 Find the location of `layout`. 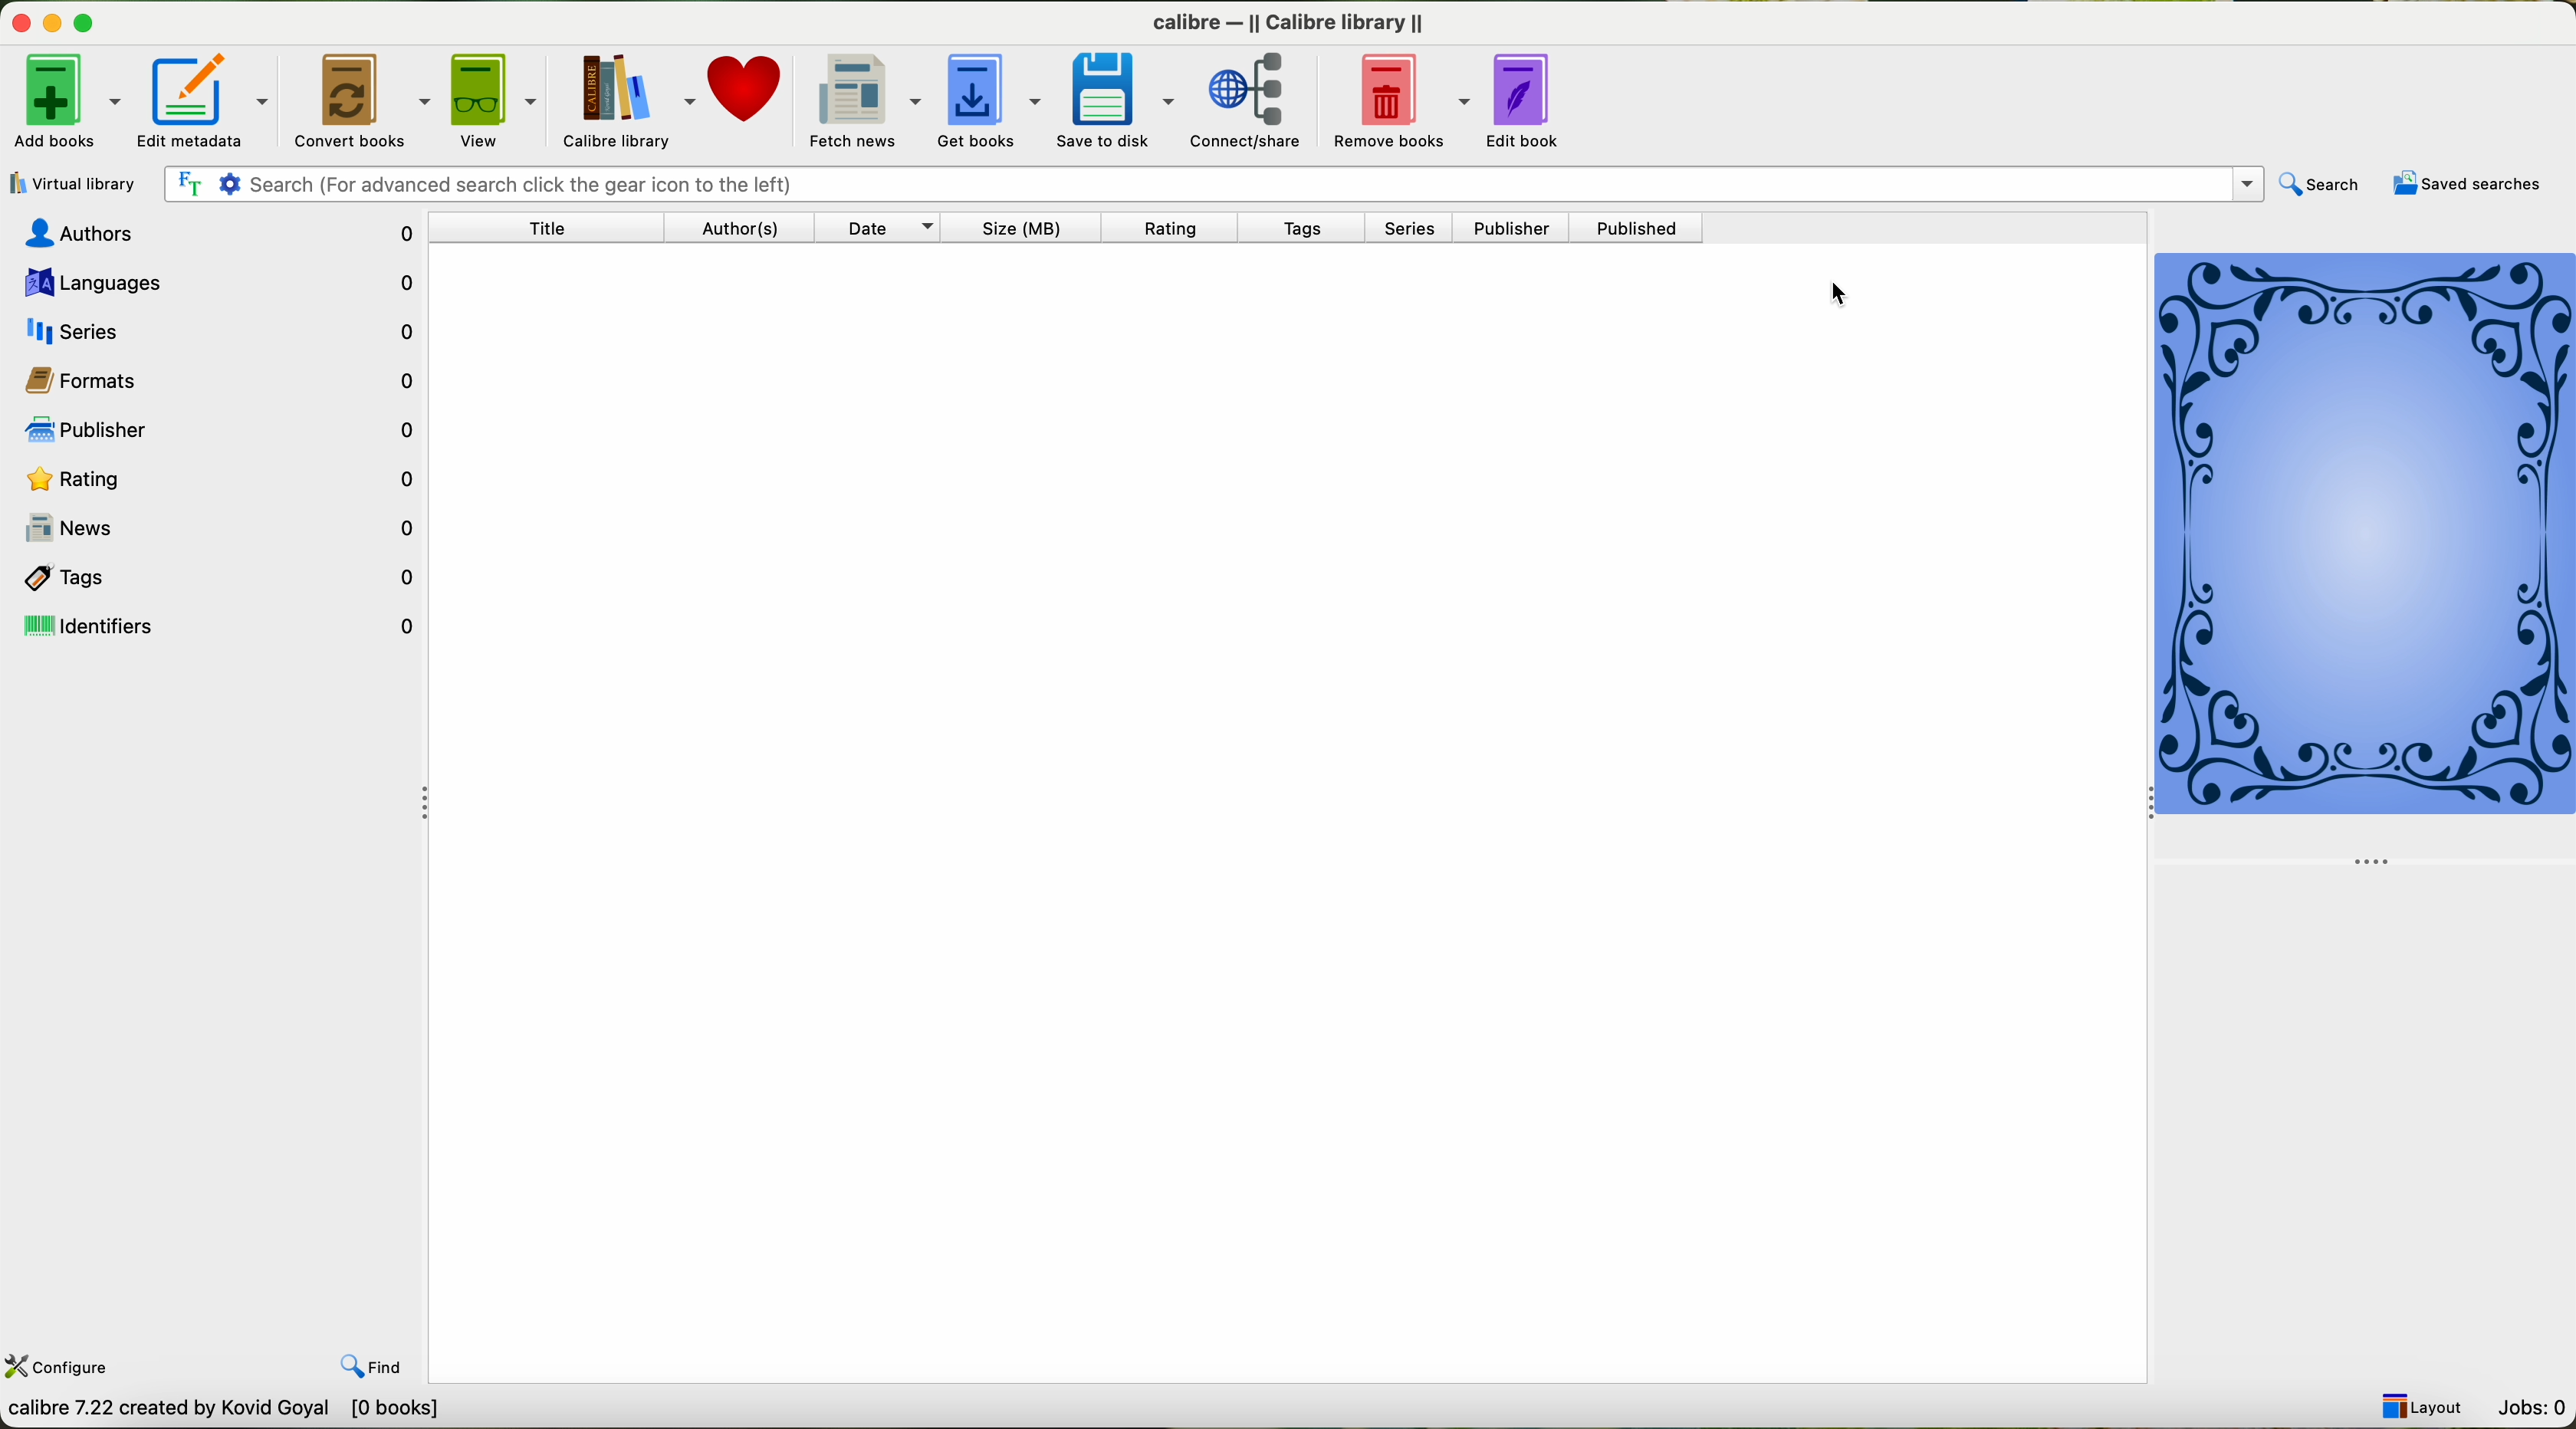

layout is located at coordinates (2426, 1410).